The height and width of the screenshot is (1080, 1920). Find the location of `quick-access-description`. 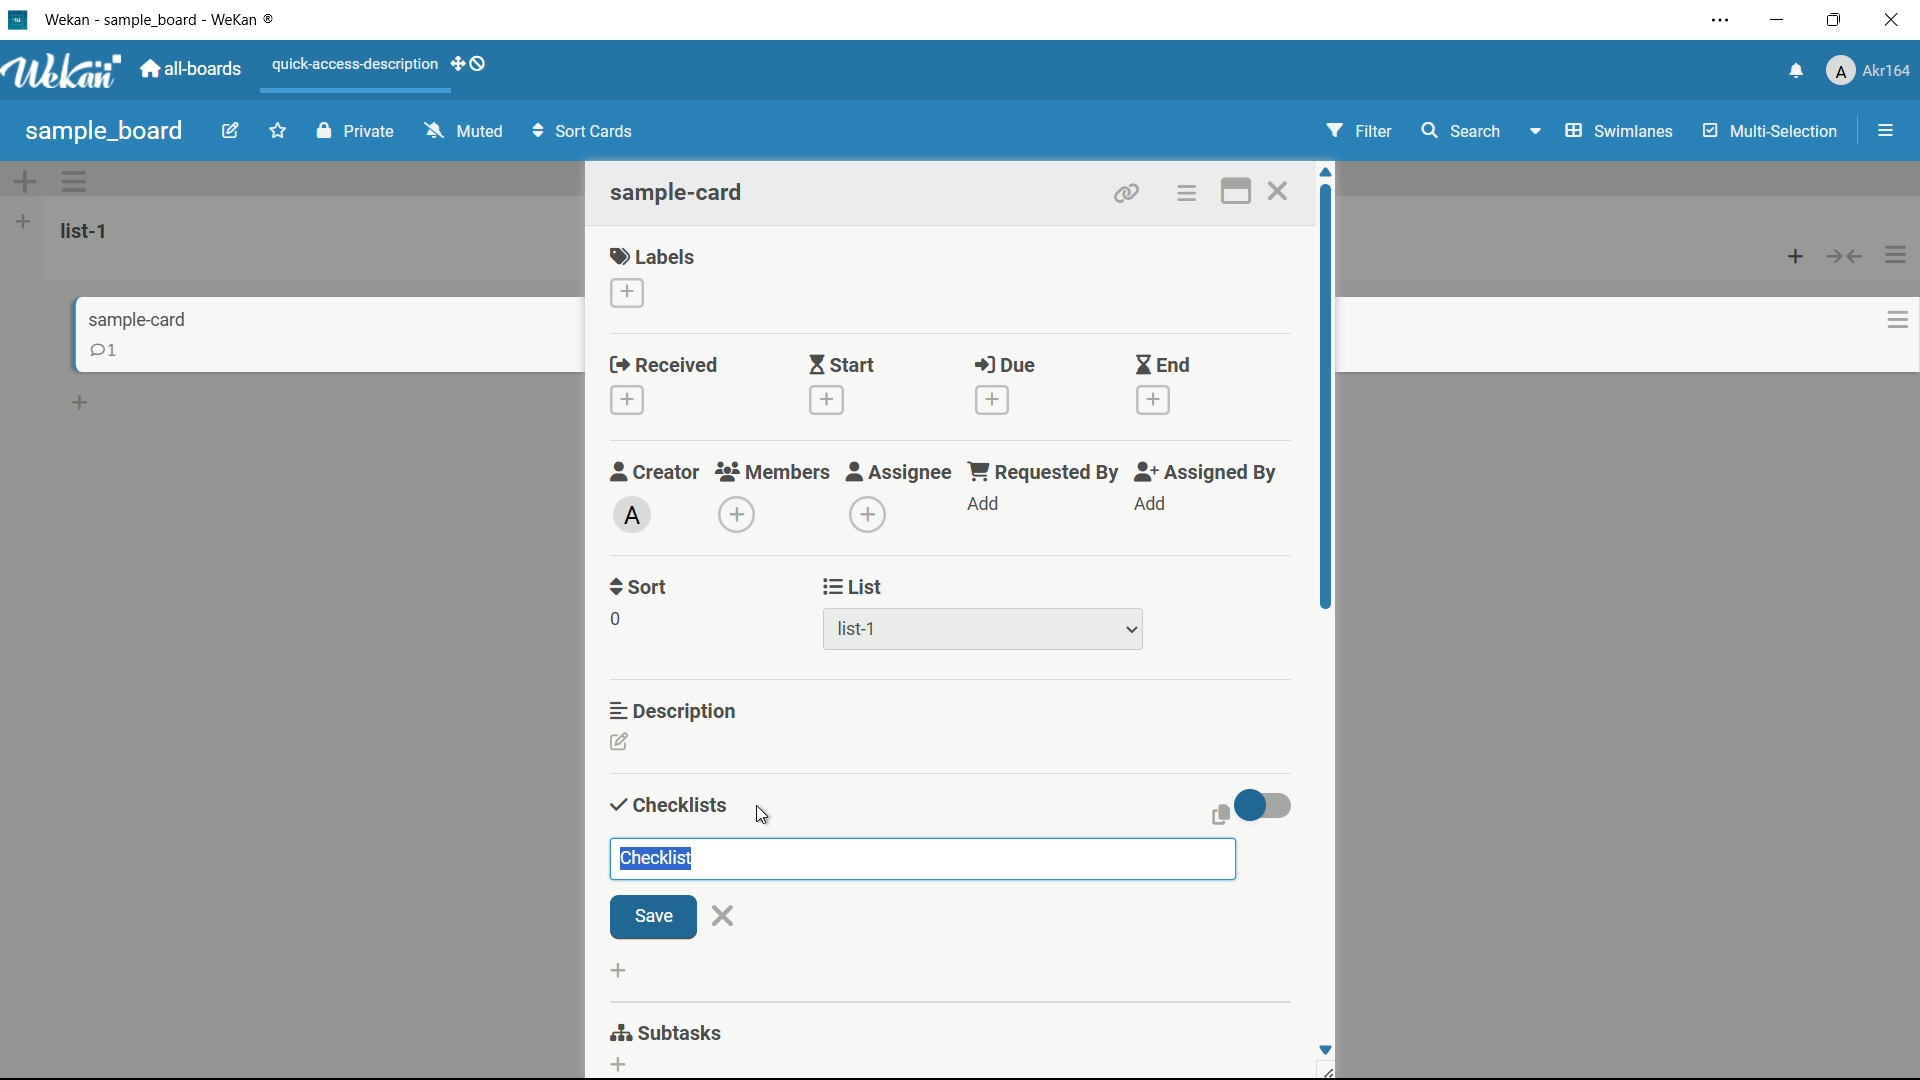

quick-access-description is located at coordinates (351, 65).